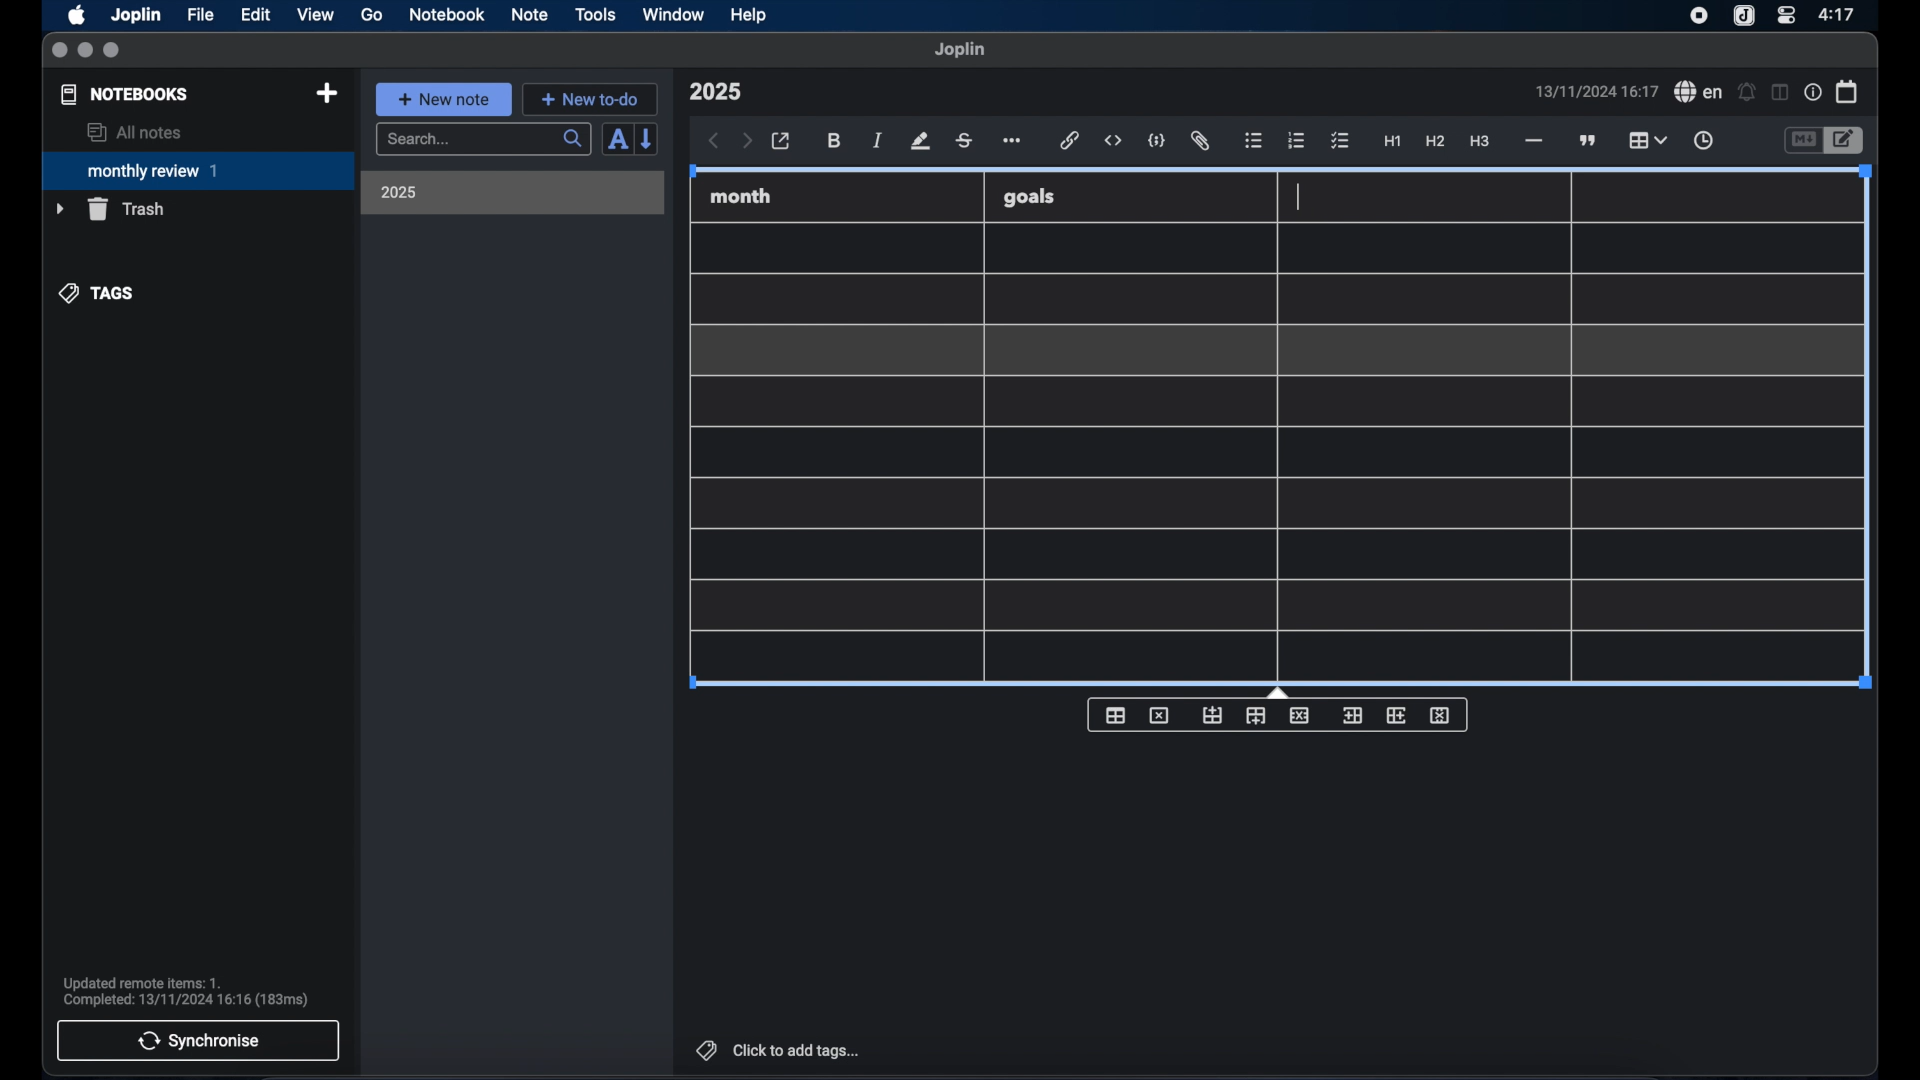 This screenshot has width=1920, height=1080. Describe the element at coordinates (399, 192) in the screenshot. I see `2025` at that location.